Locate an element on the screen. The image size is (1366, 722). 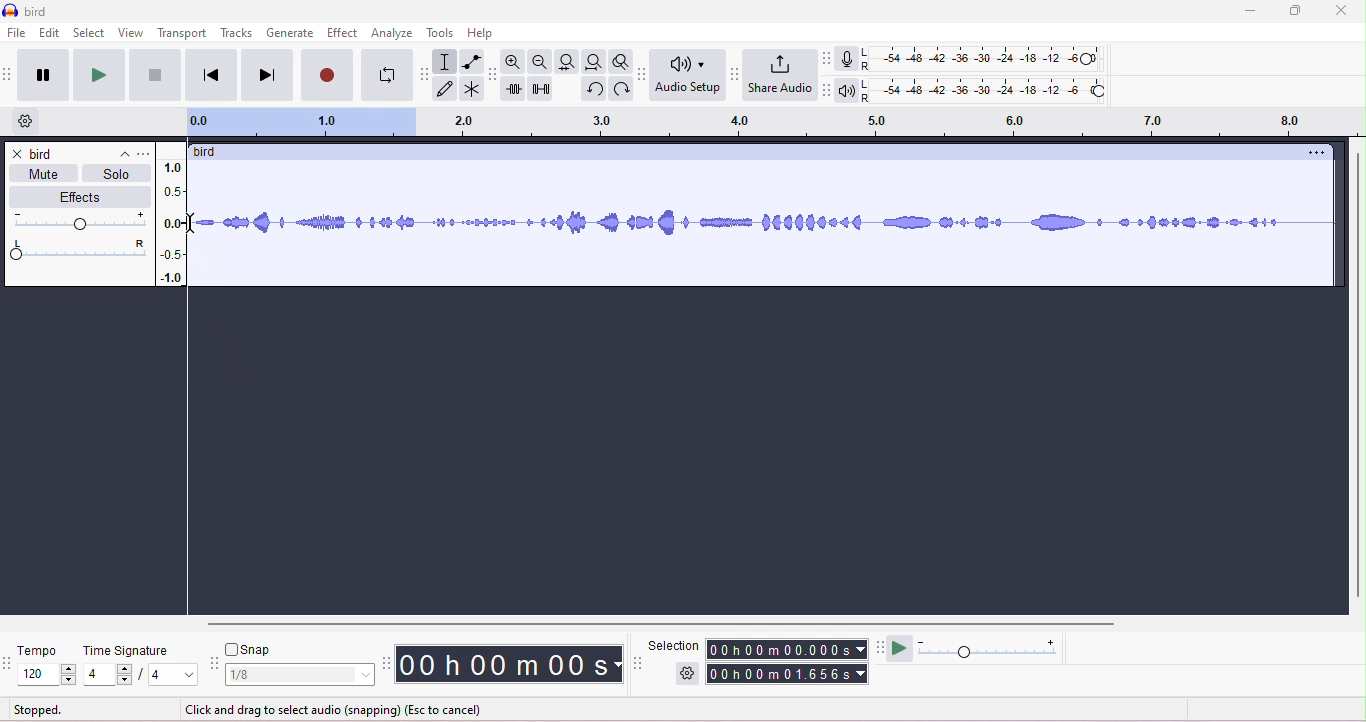
file is located at coordinates (16, 32).